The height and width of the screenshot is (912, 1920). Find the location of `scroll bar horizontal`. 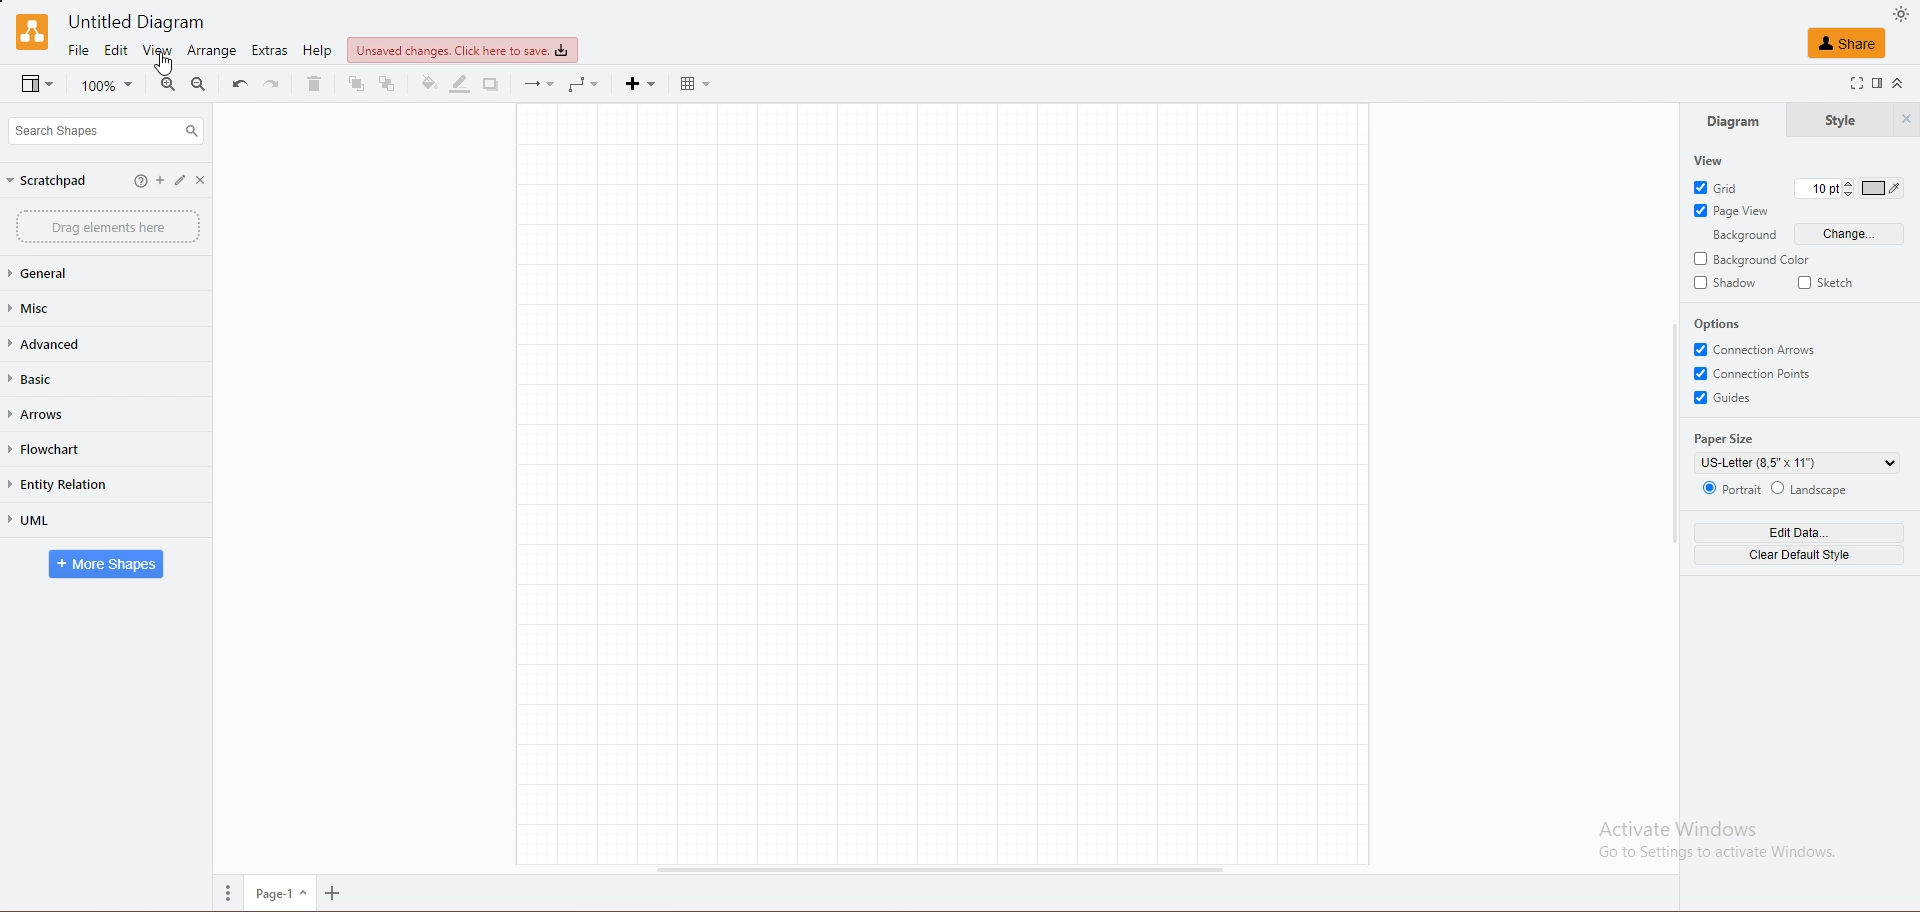

scroll bar horizontal is located at coordinates (941, 869).